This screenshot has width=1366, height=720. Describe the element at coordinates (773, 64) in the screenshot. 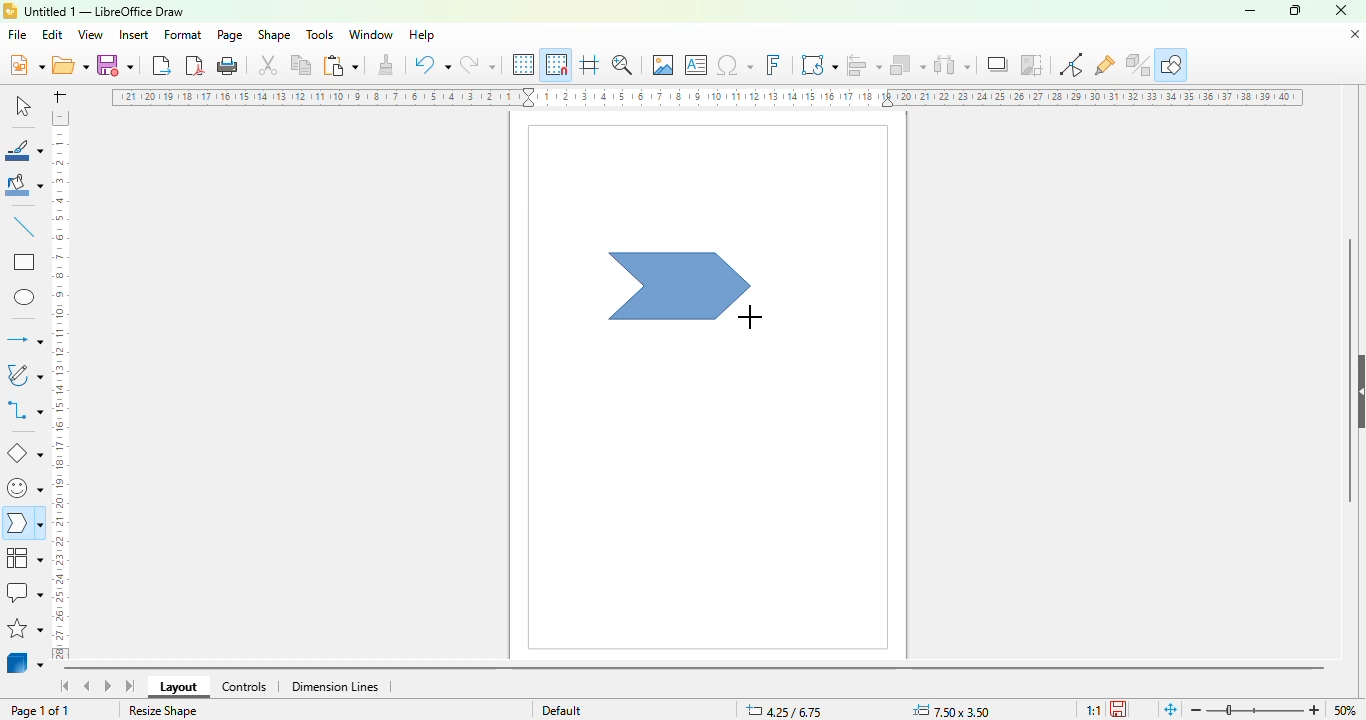

I see `insert fontwork text` at that location.